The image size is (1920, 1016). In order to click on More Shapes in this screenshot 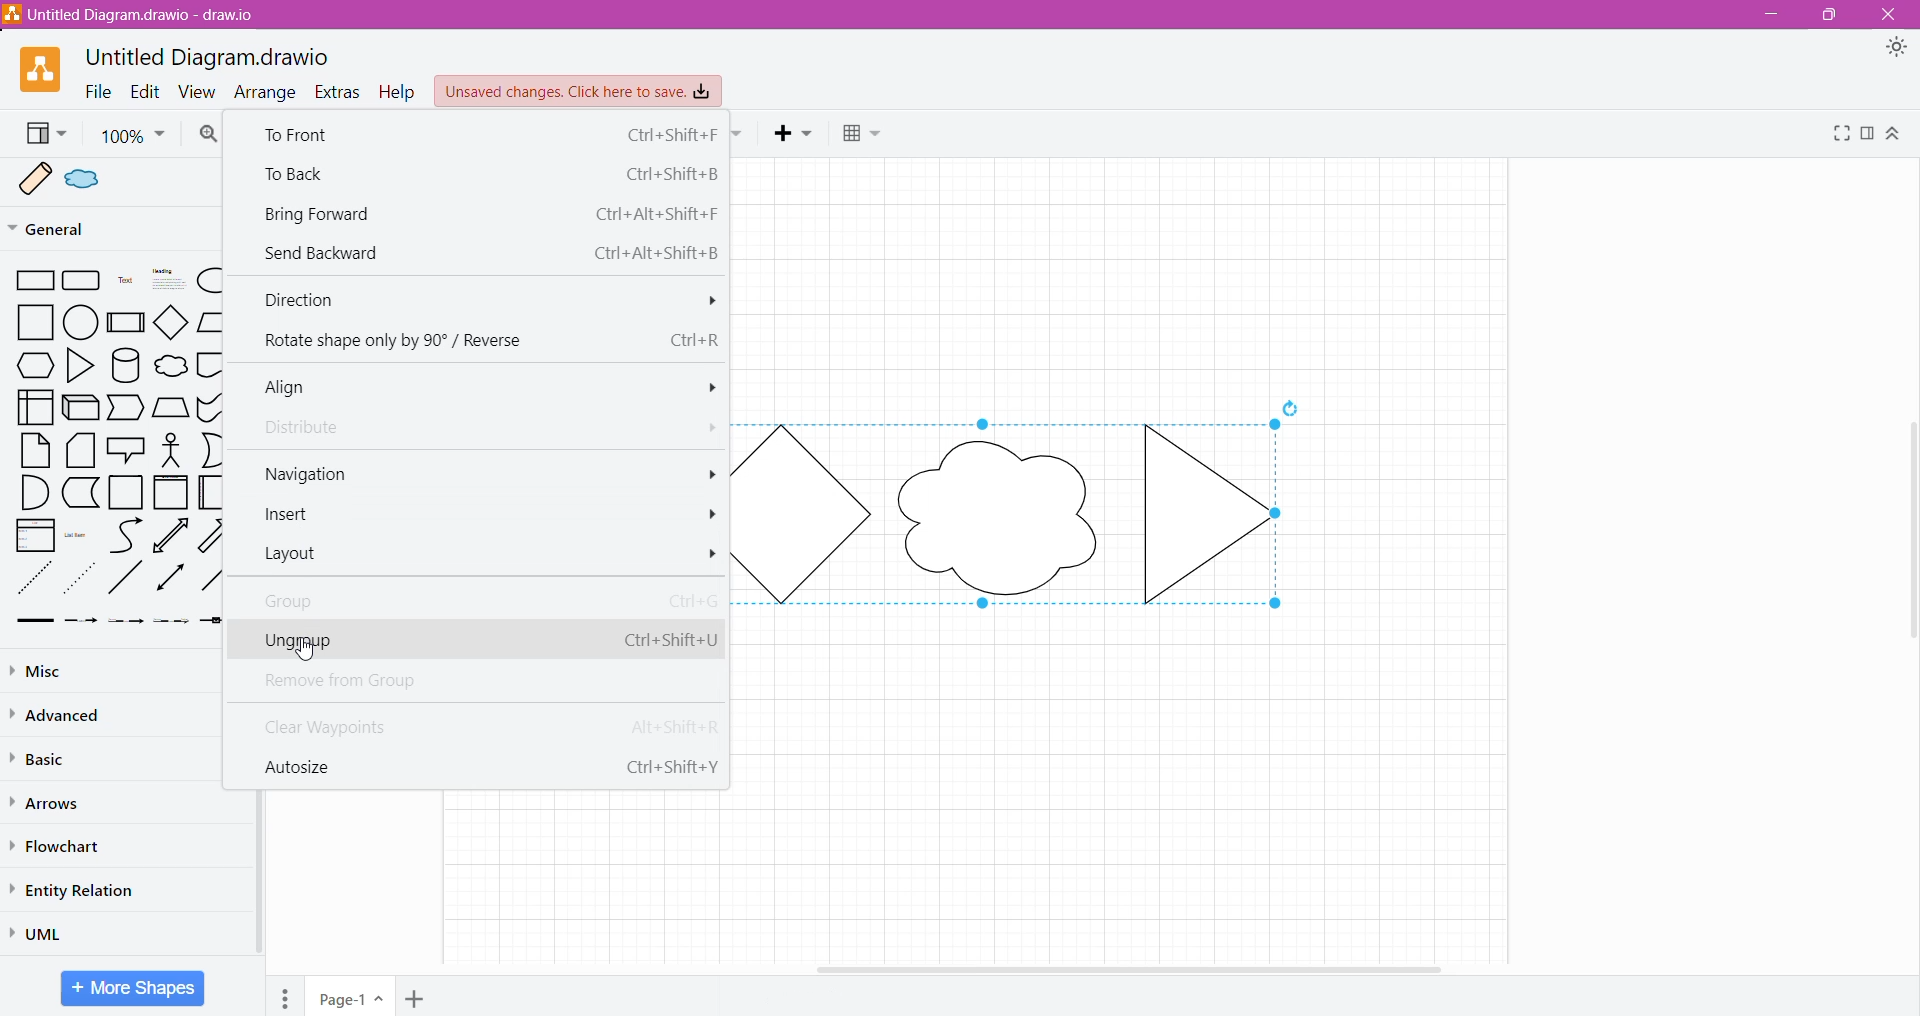, I will do `click(132, 988)`.